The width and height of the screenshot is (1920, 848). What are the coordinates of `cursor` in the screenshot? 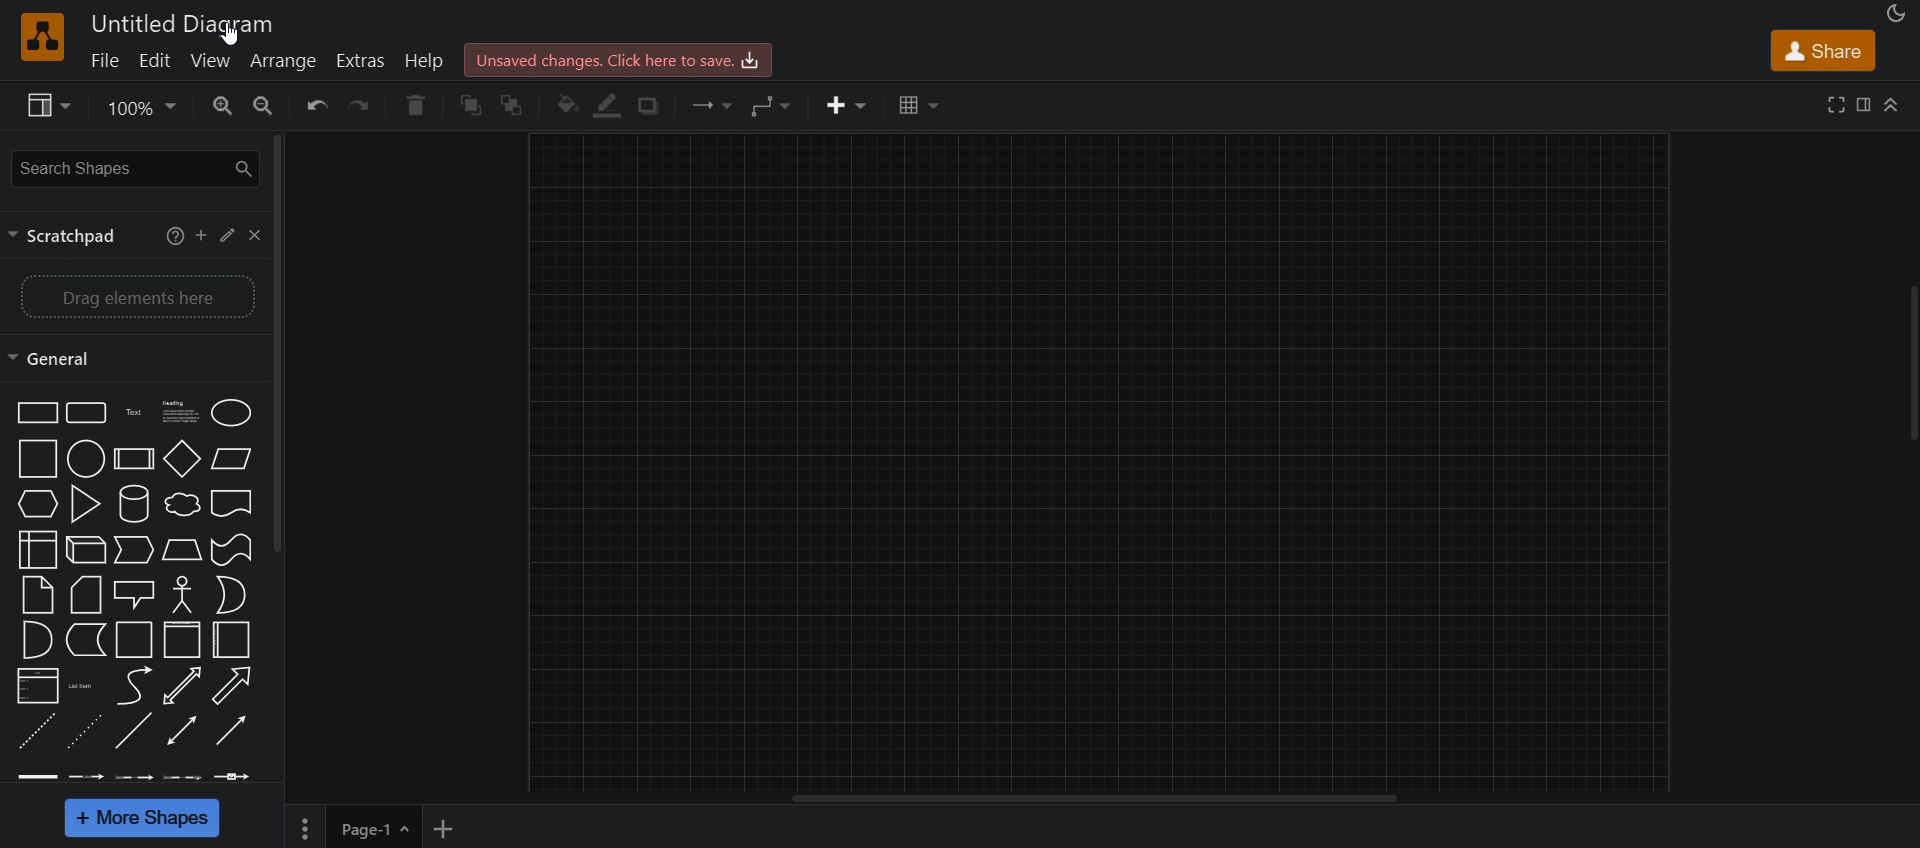 It's located at (228, 37).